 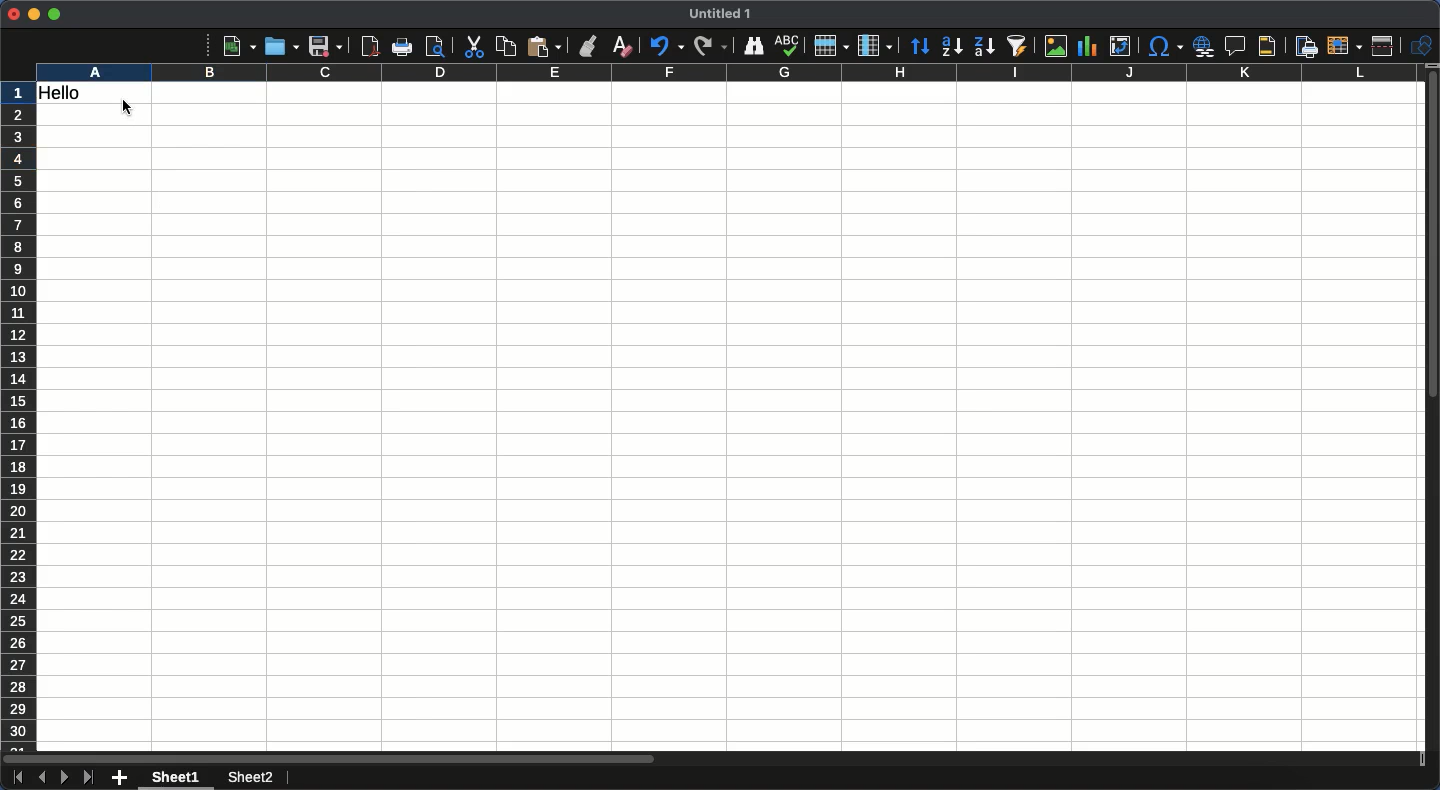 I want to click on Freeze rows and columns, so click(x=1345, y=44).